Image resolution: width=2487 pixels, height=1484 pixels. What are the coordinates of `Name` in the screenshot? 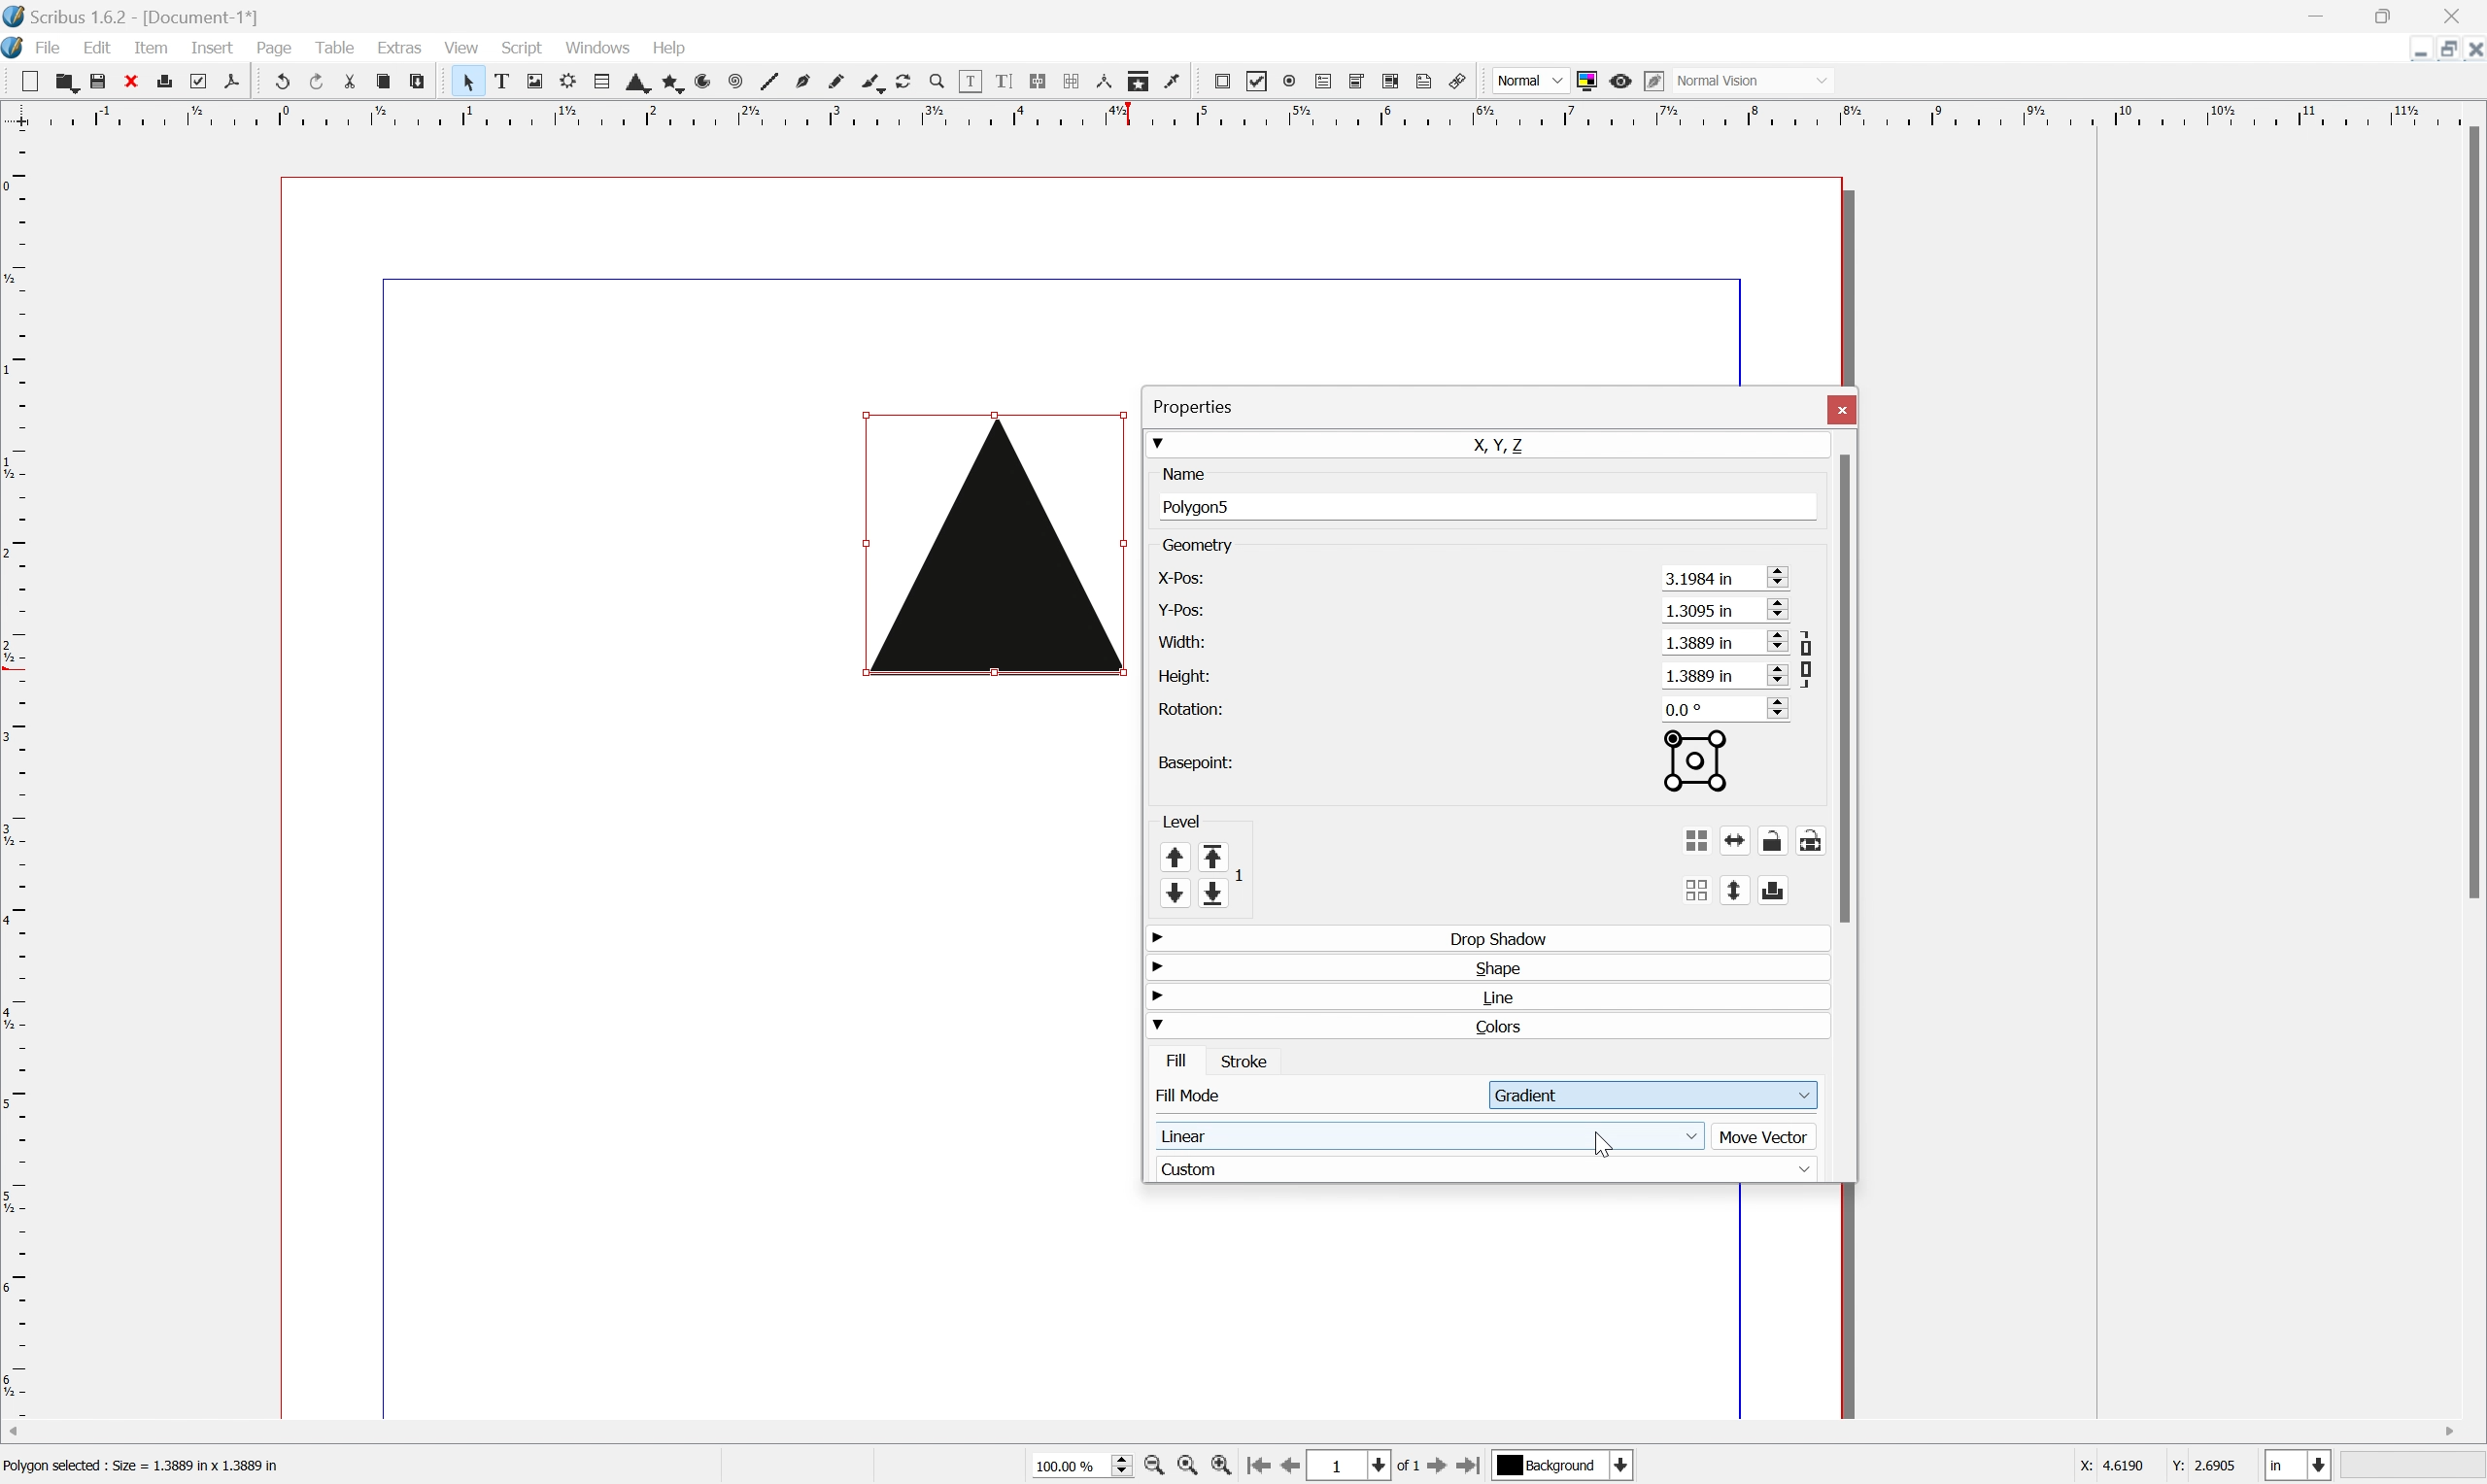 It's located at (1183, 473).